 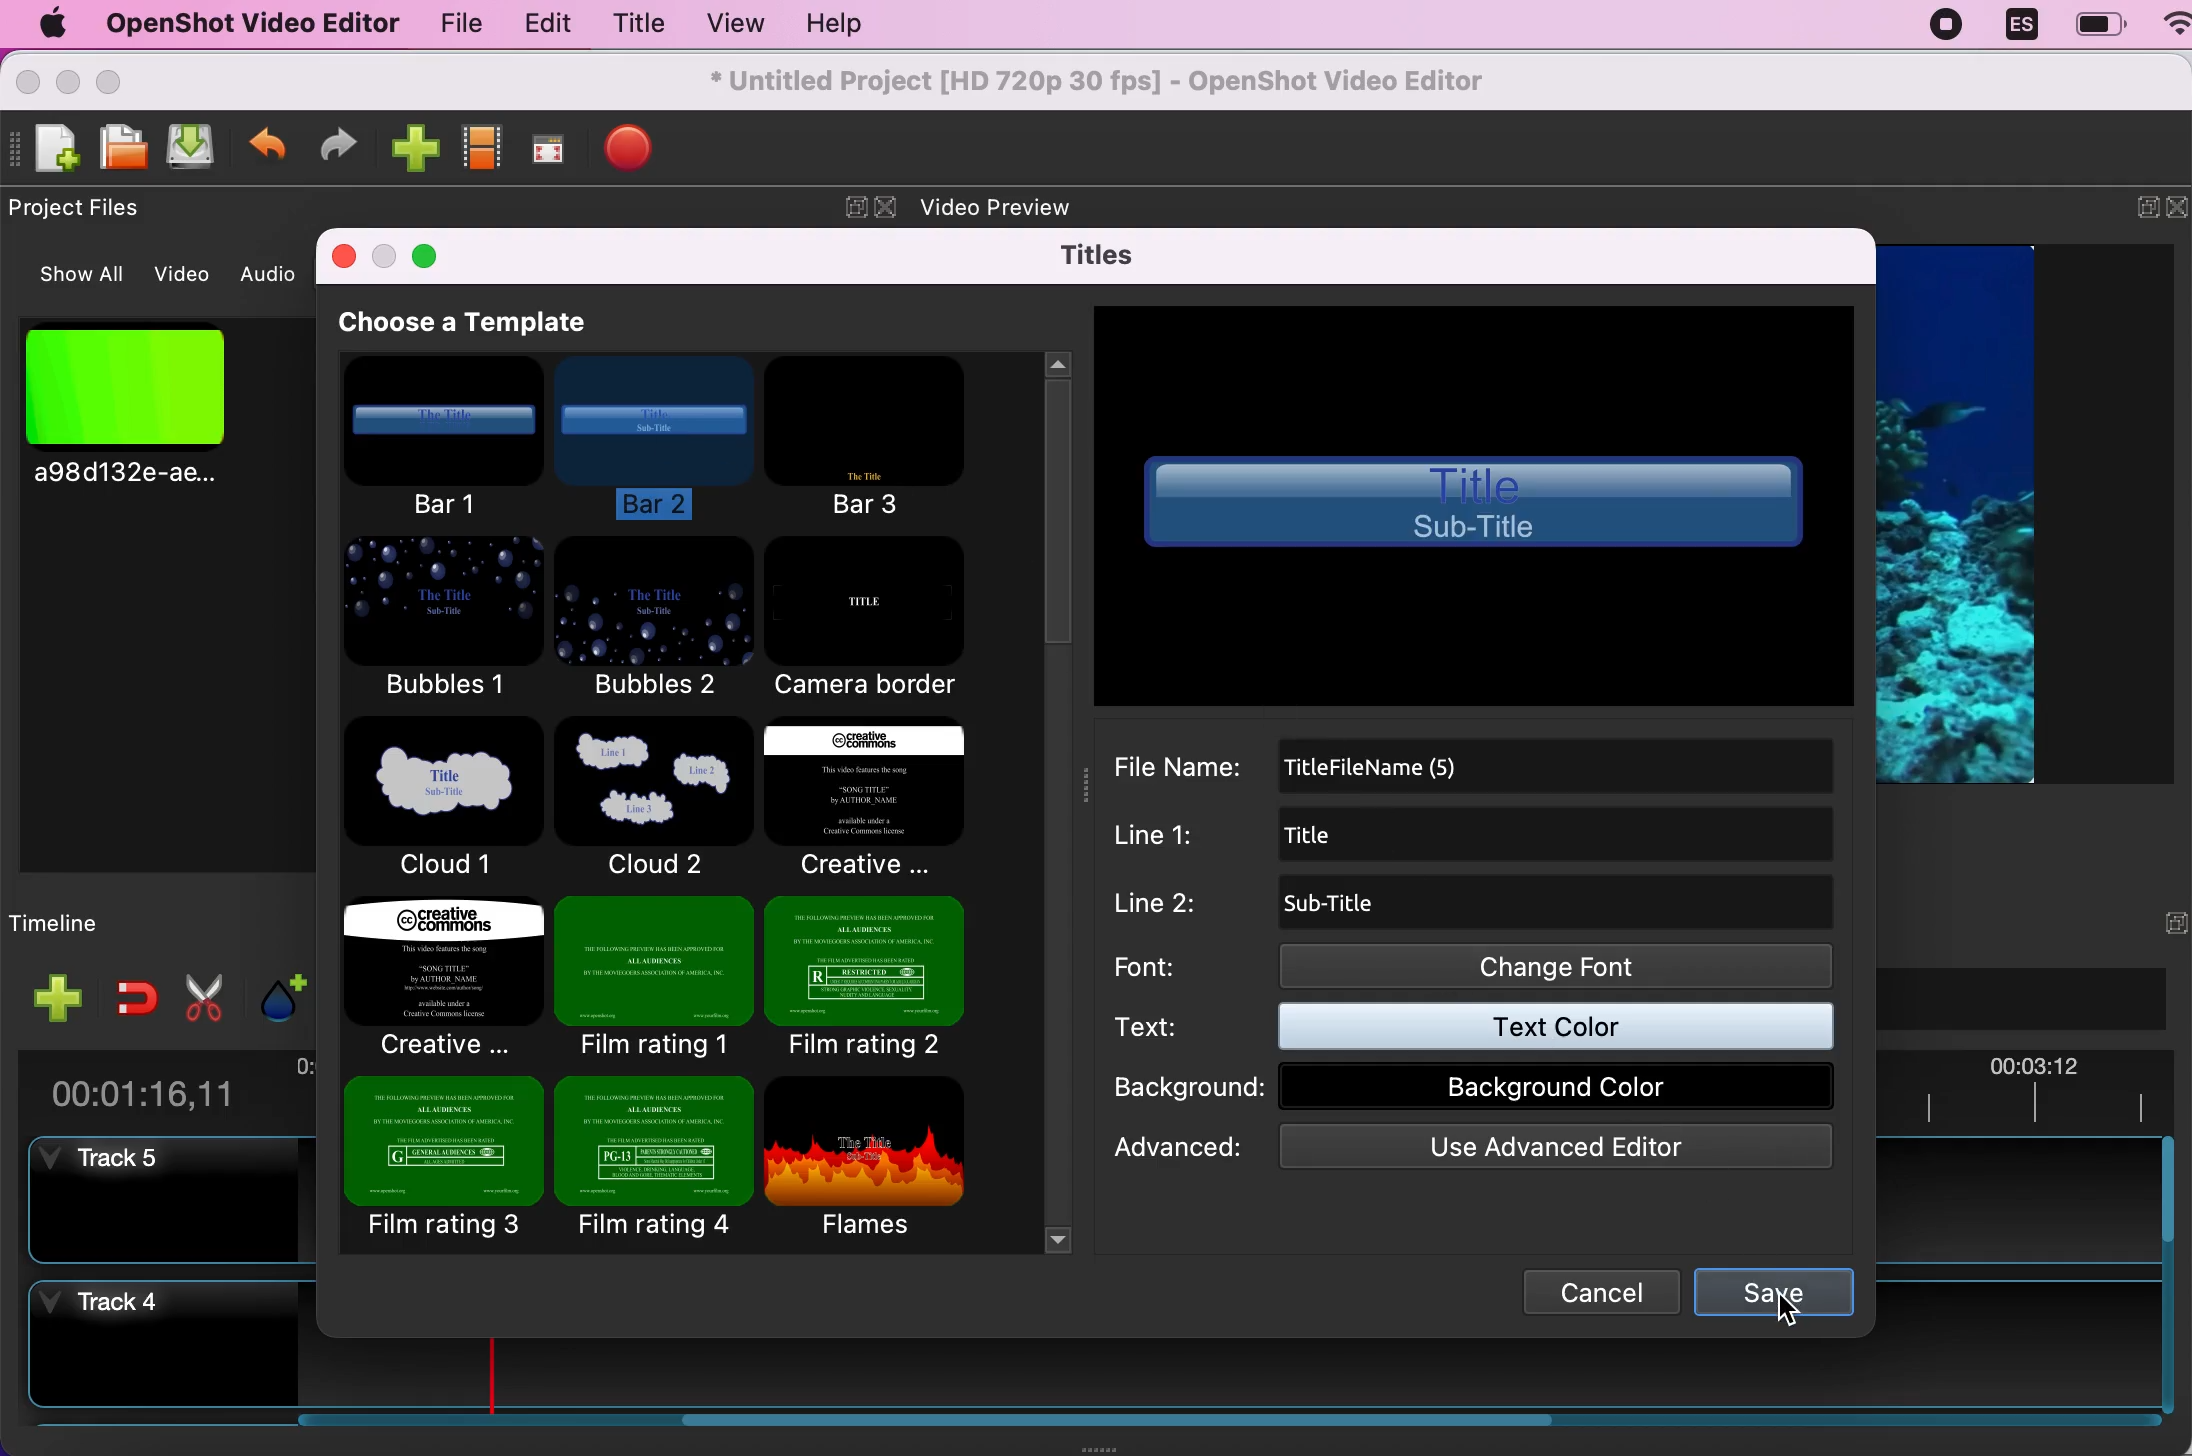 What do you see at coordinates (543, 24) in the screenshot?
I see `edit` at bounding box center [543, 24].